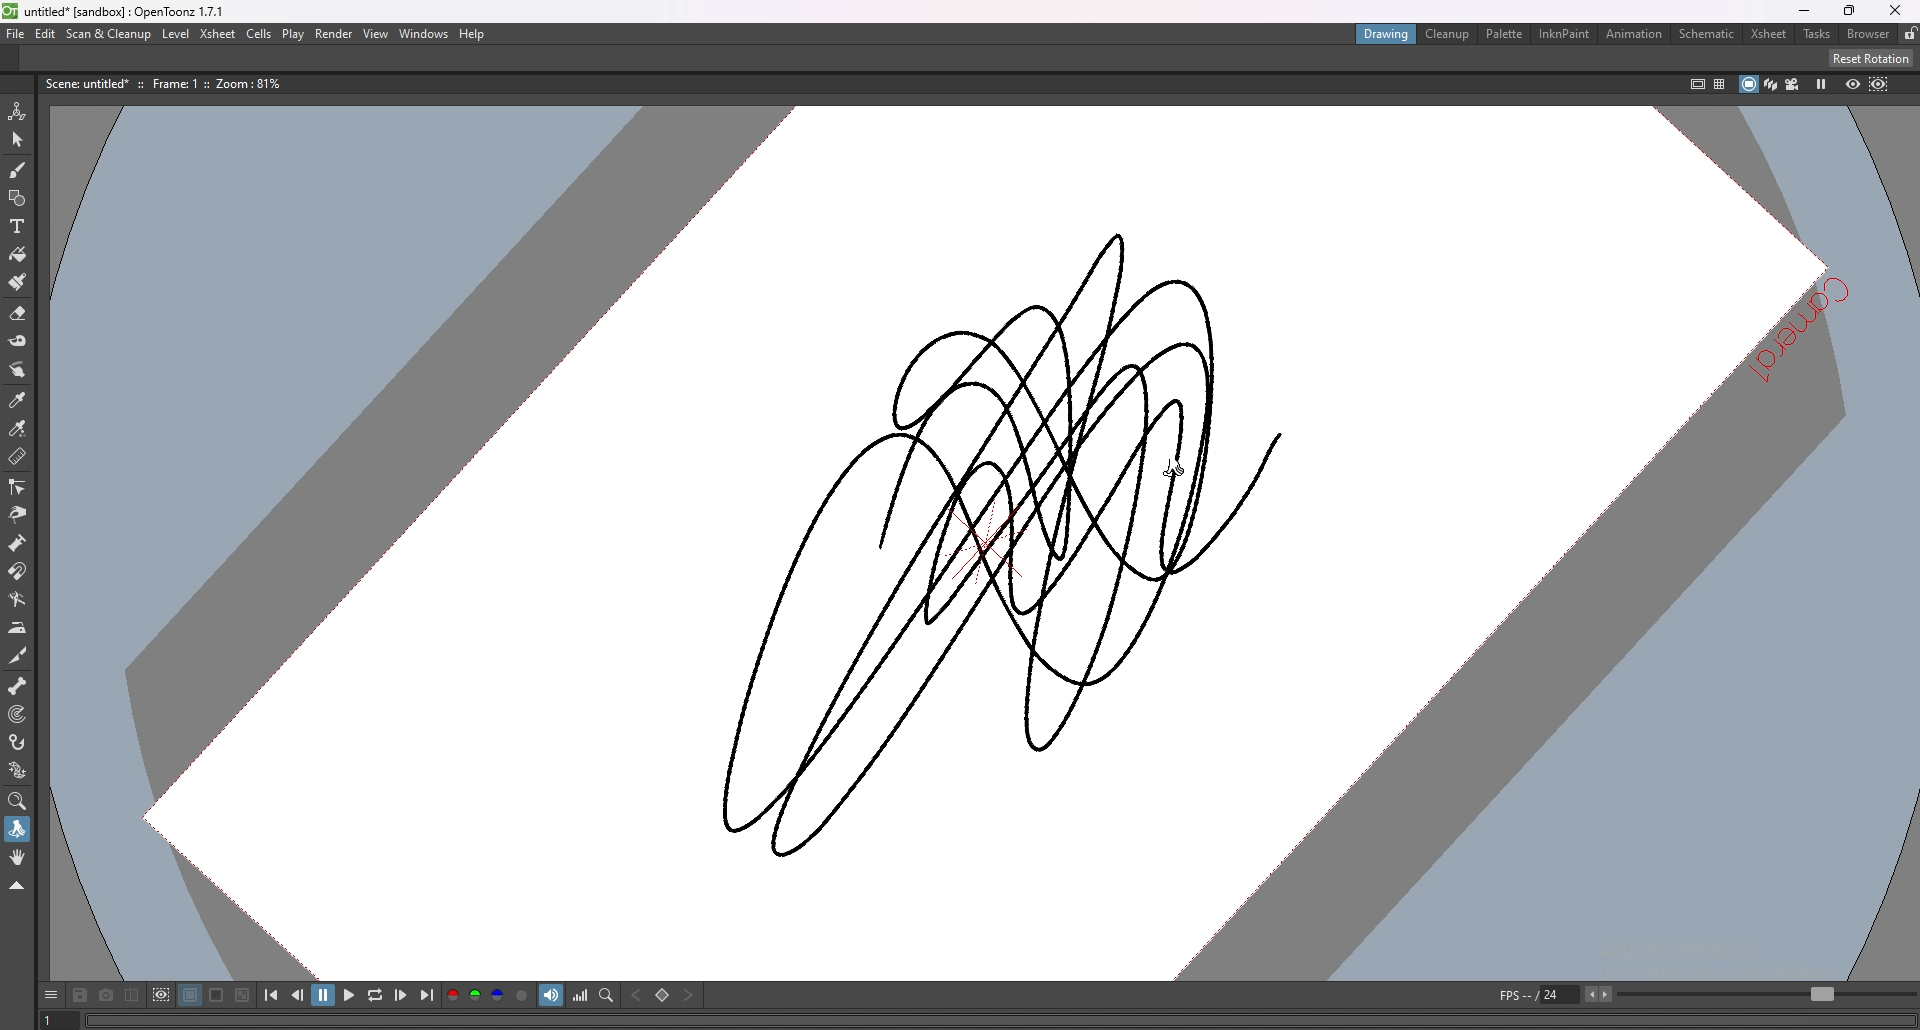 This screenshot has height=1030, width=1920. I want to click on locator, so click(607, 996).